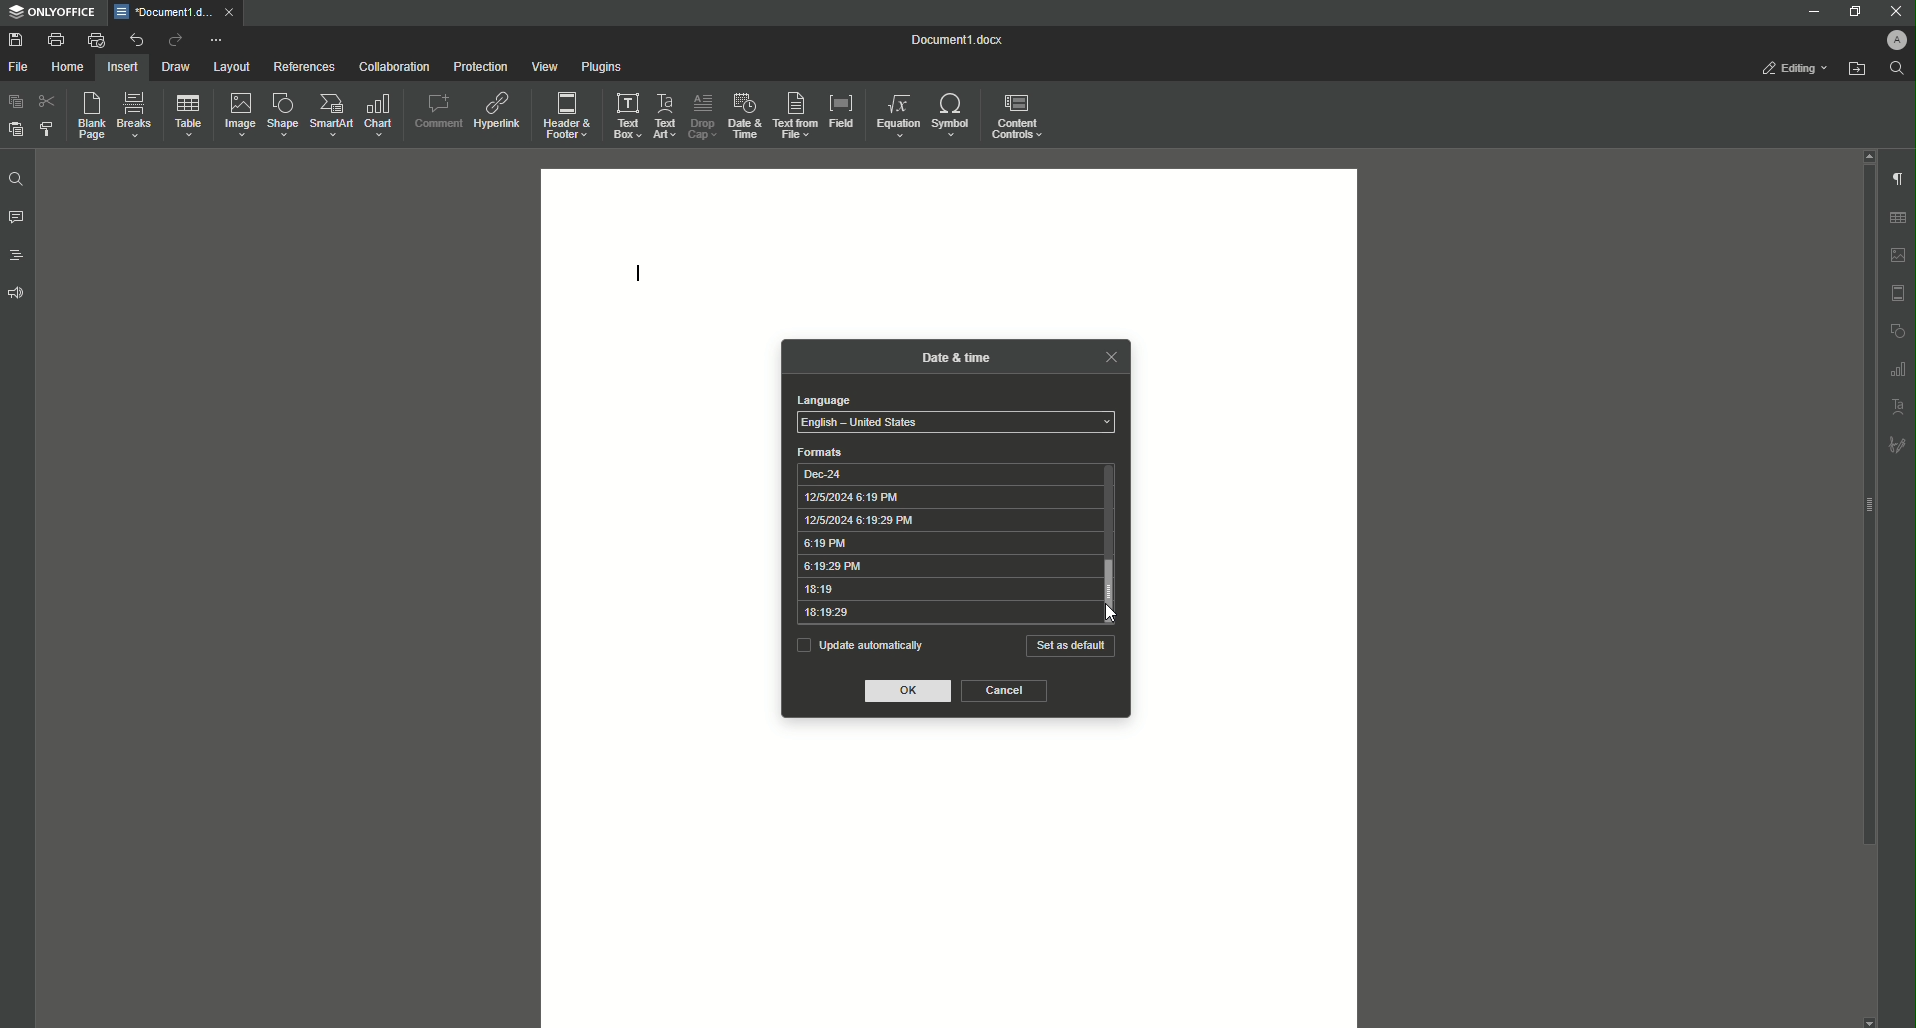  Describe the element at coordinates (957, 355) in the screenshot. I see `date & time` at that location.